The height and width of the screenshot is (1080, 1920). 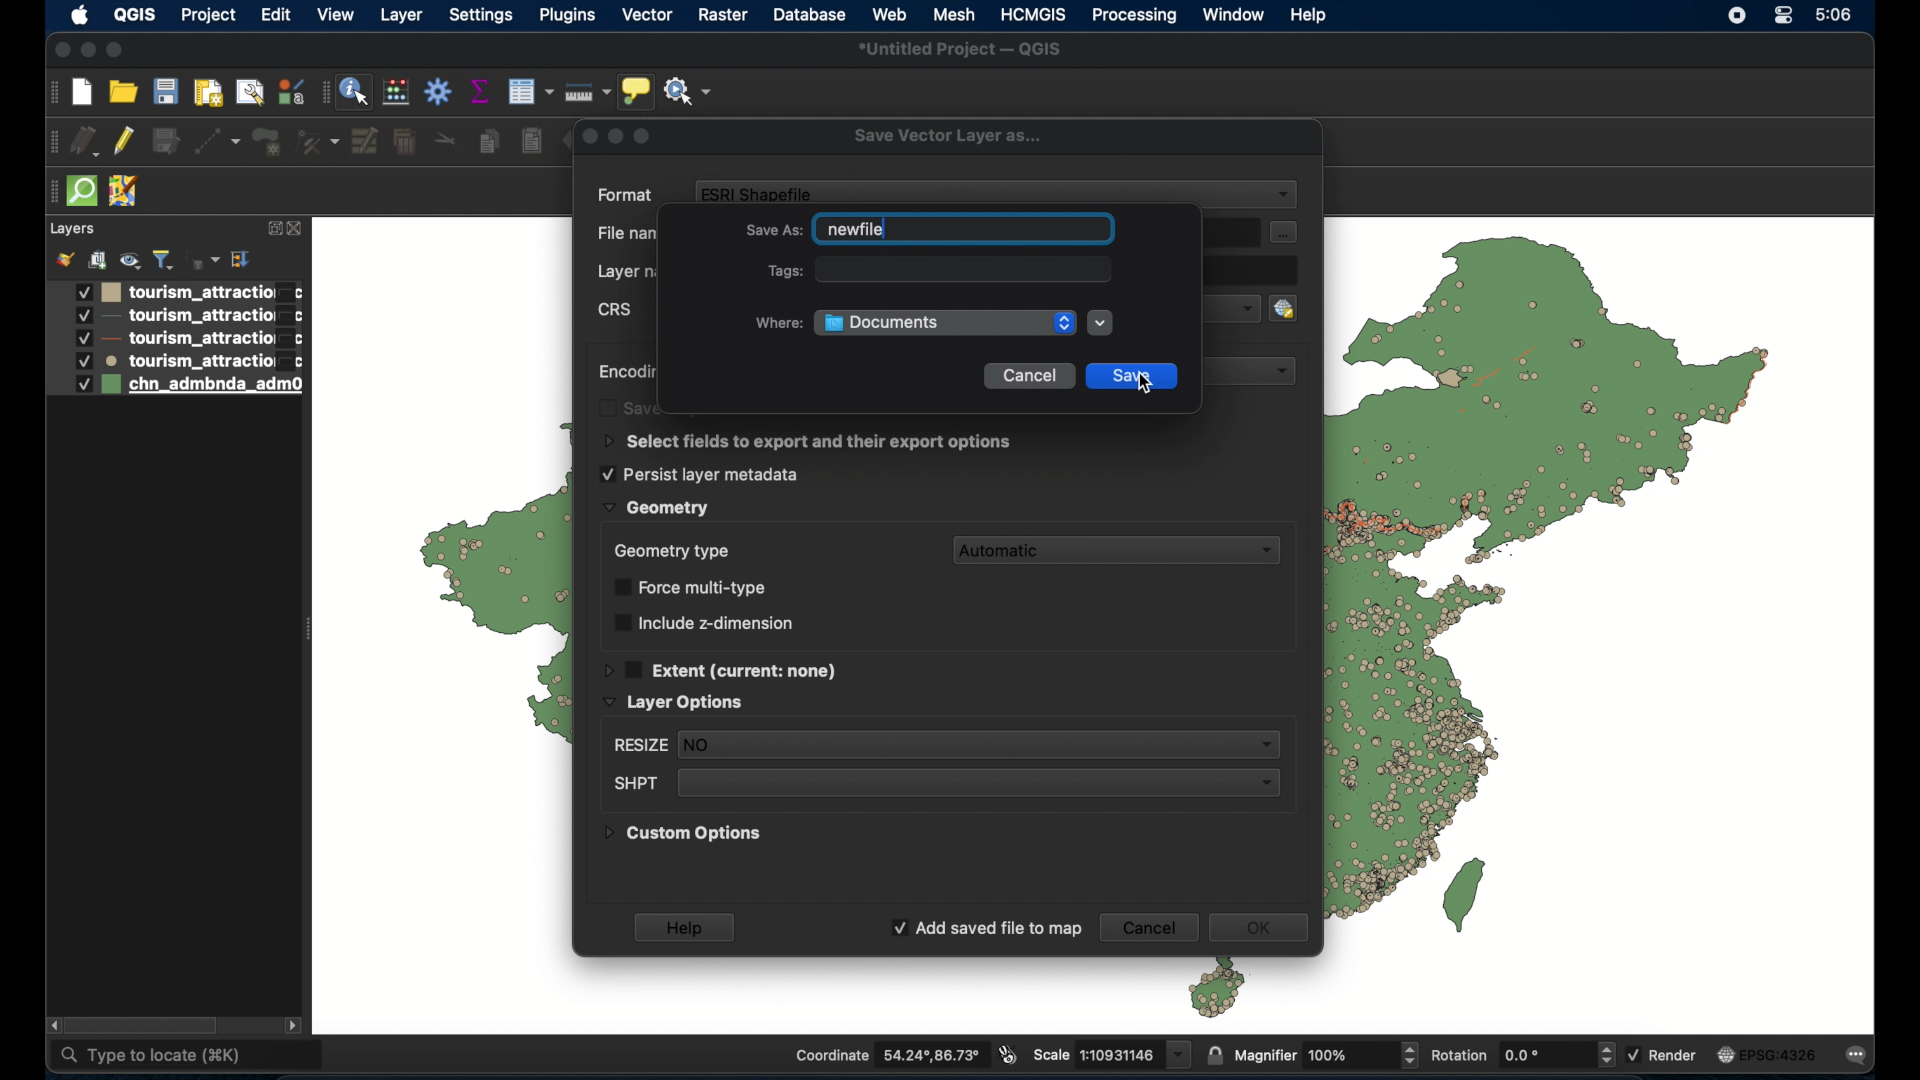 I want to click on filter legend, so click(x=163, y=260).